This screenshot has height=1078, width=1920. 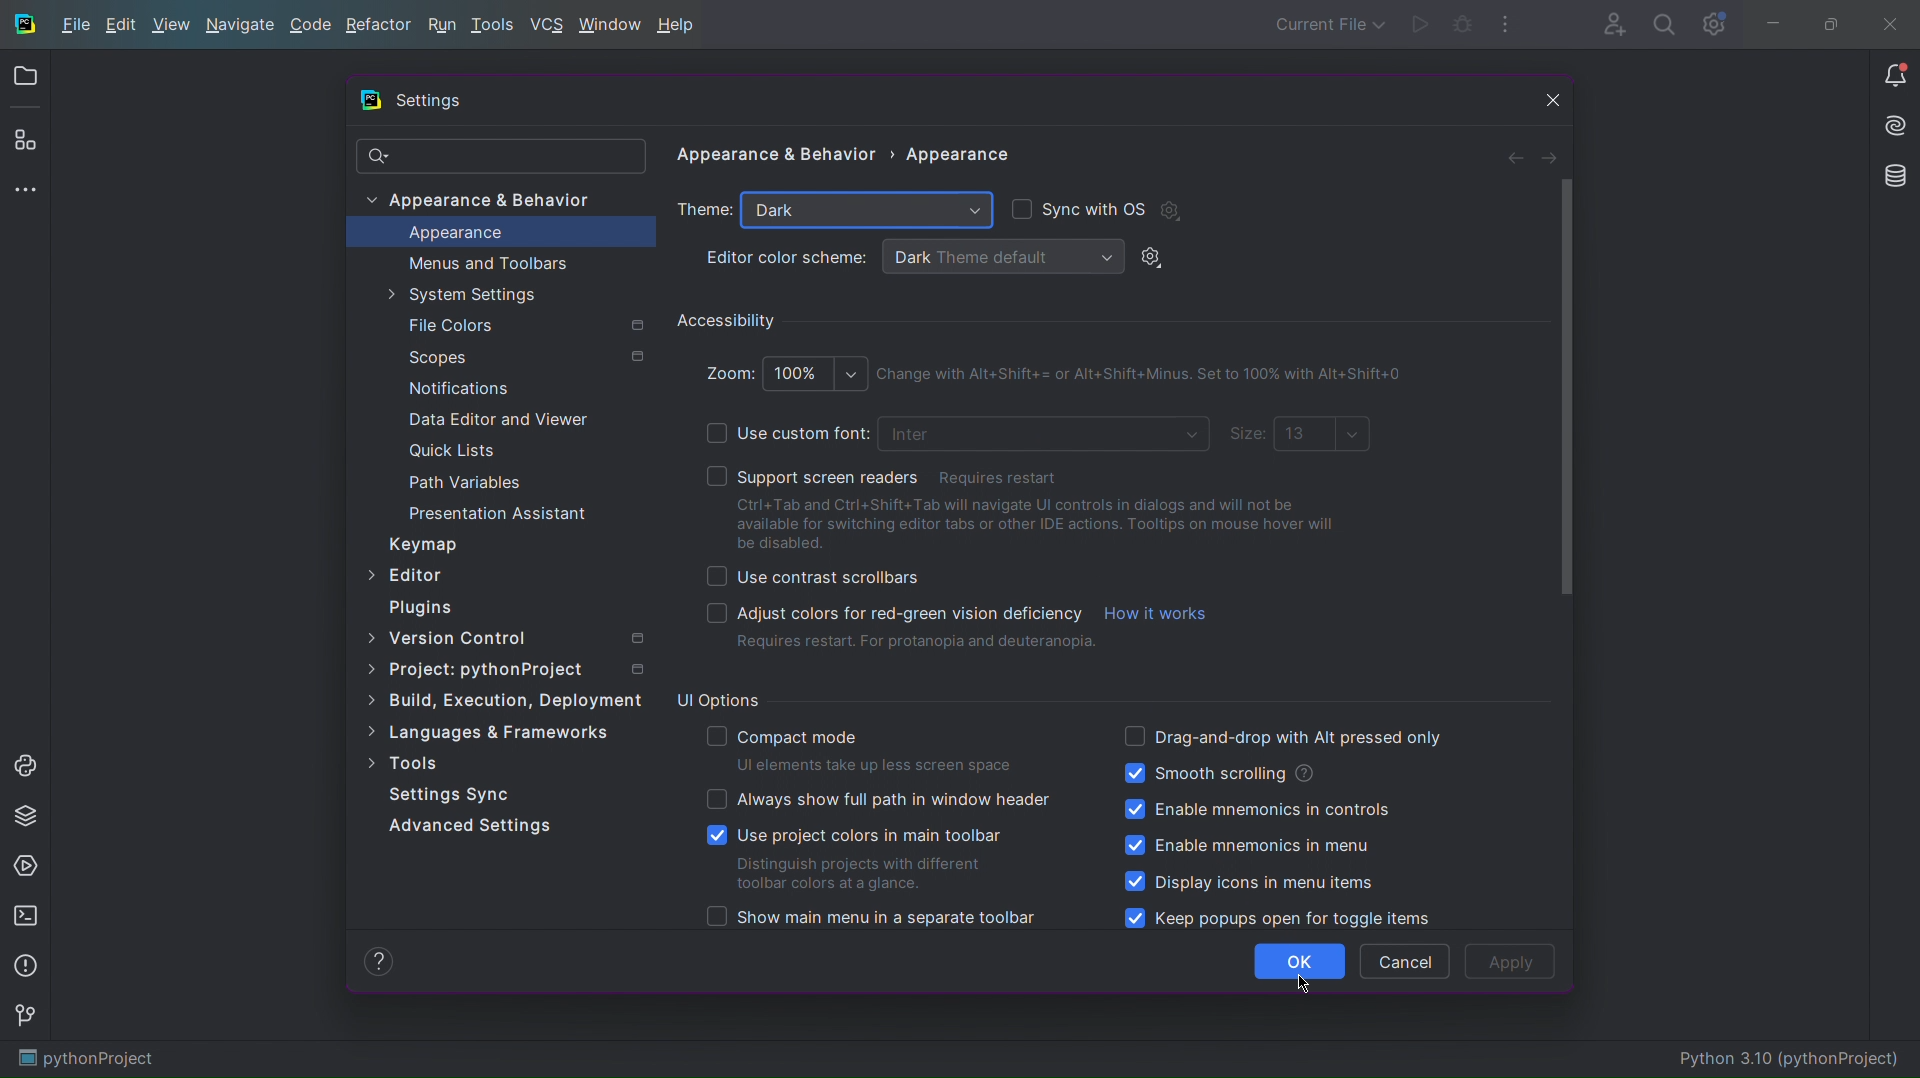 I want to click on More, so click(x=25, y=187).